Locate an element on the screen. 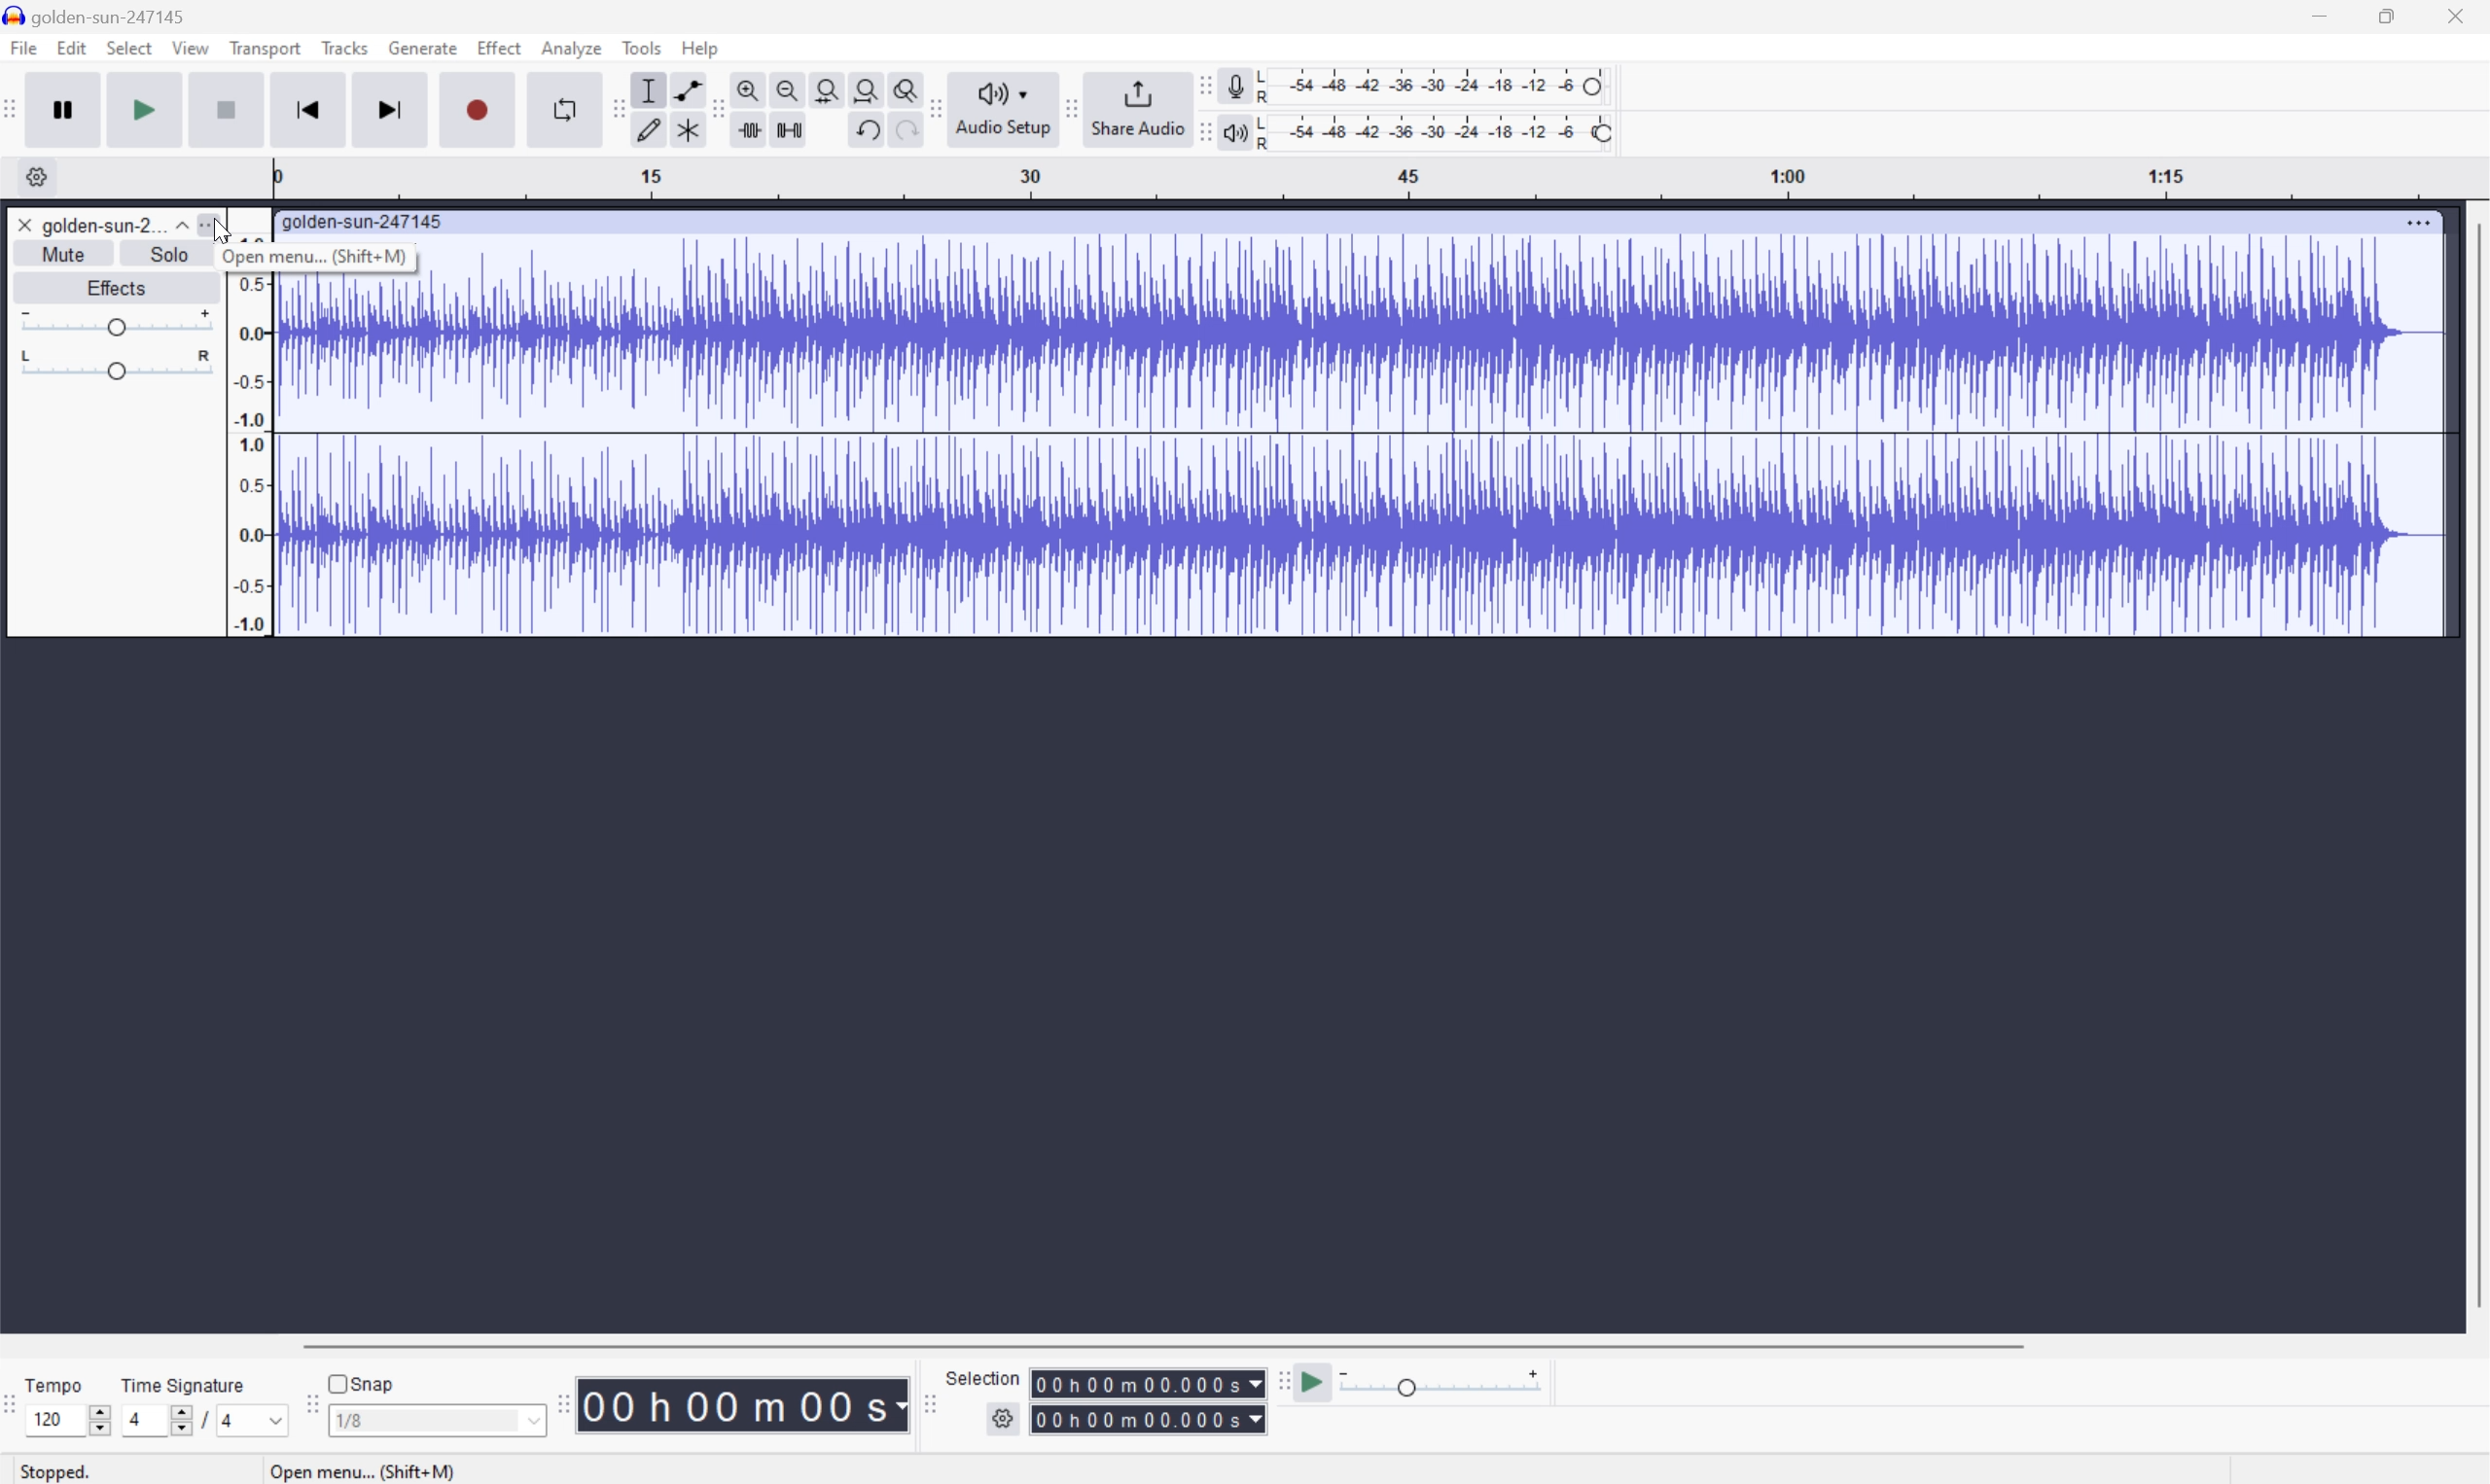  Selection tool is located at coordinates (652, 90).